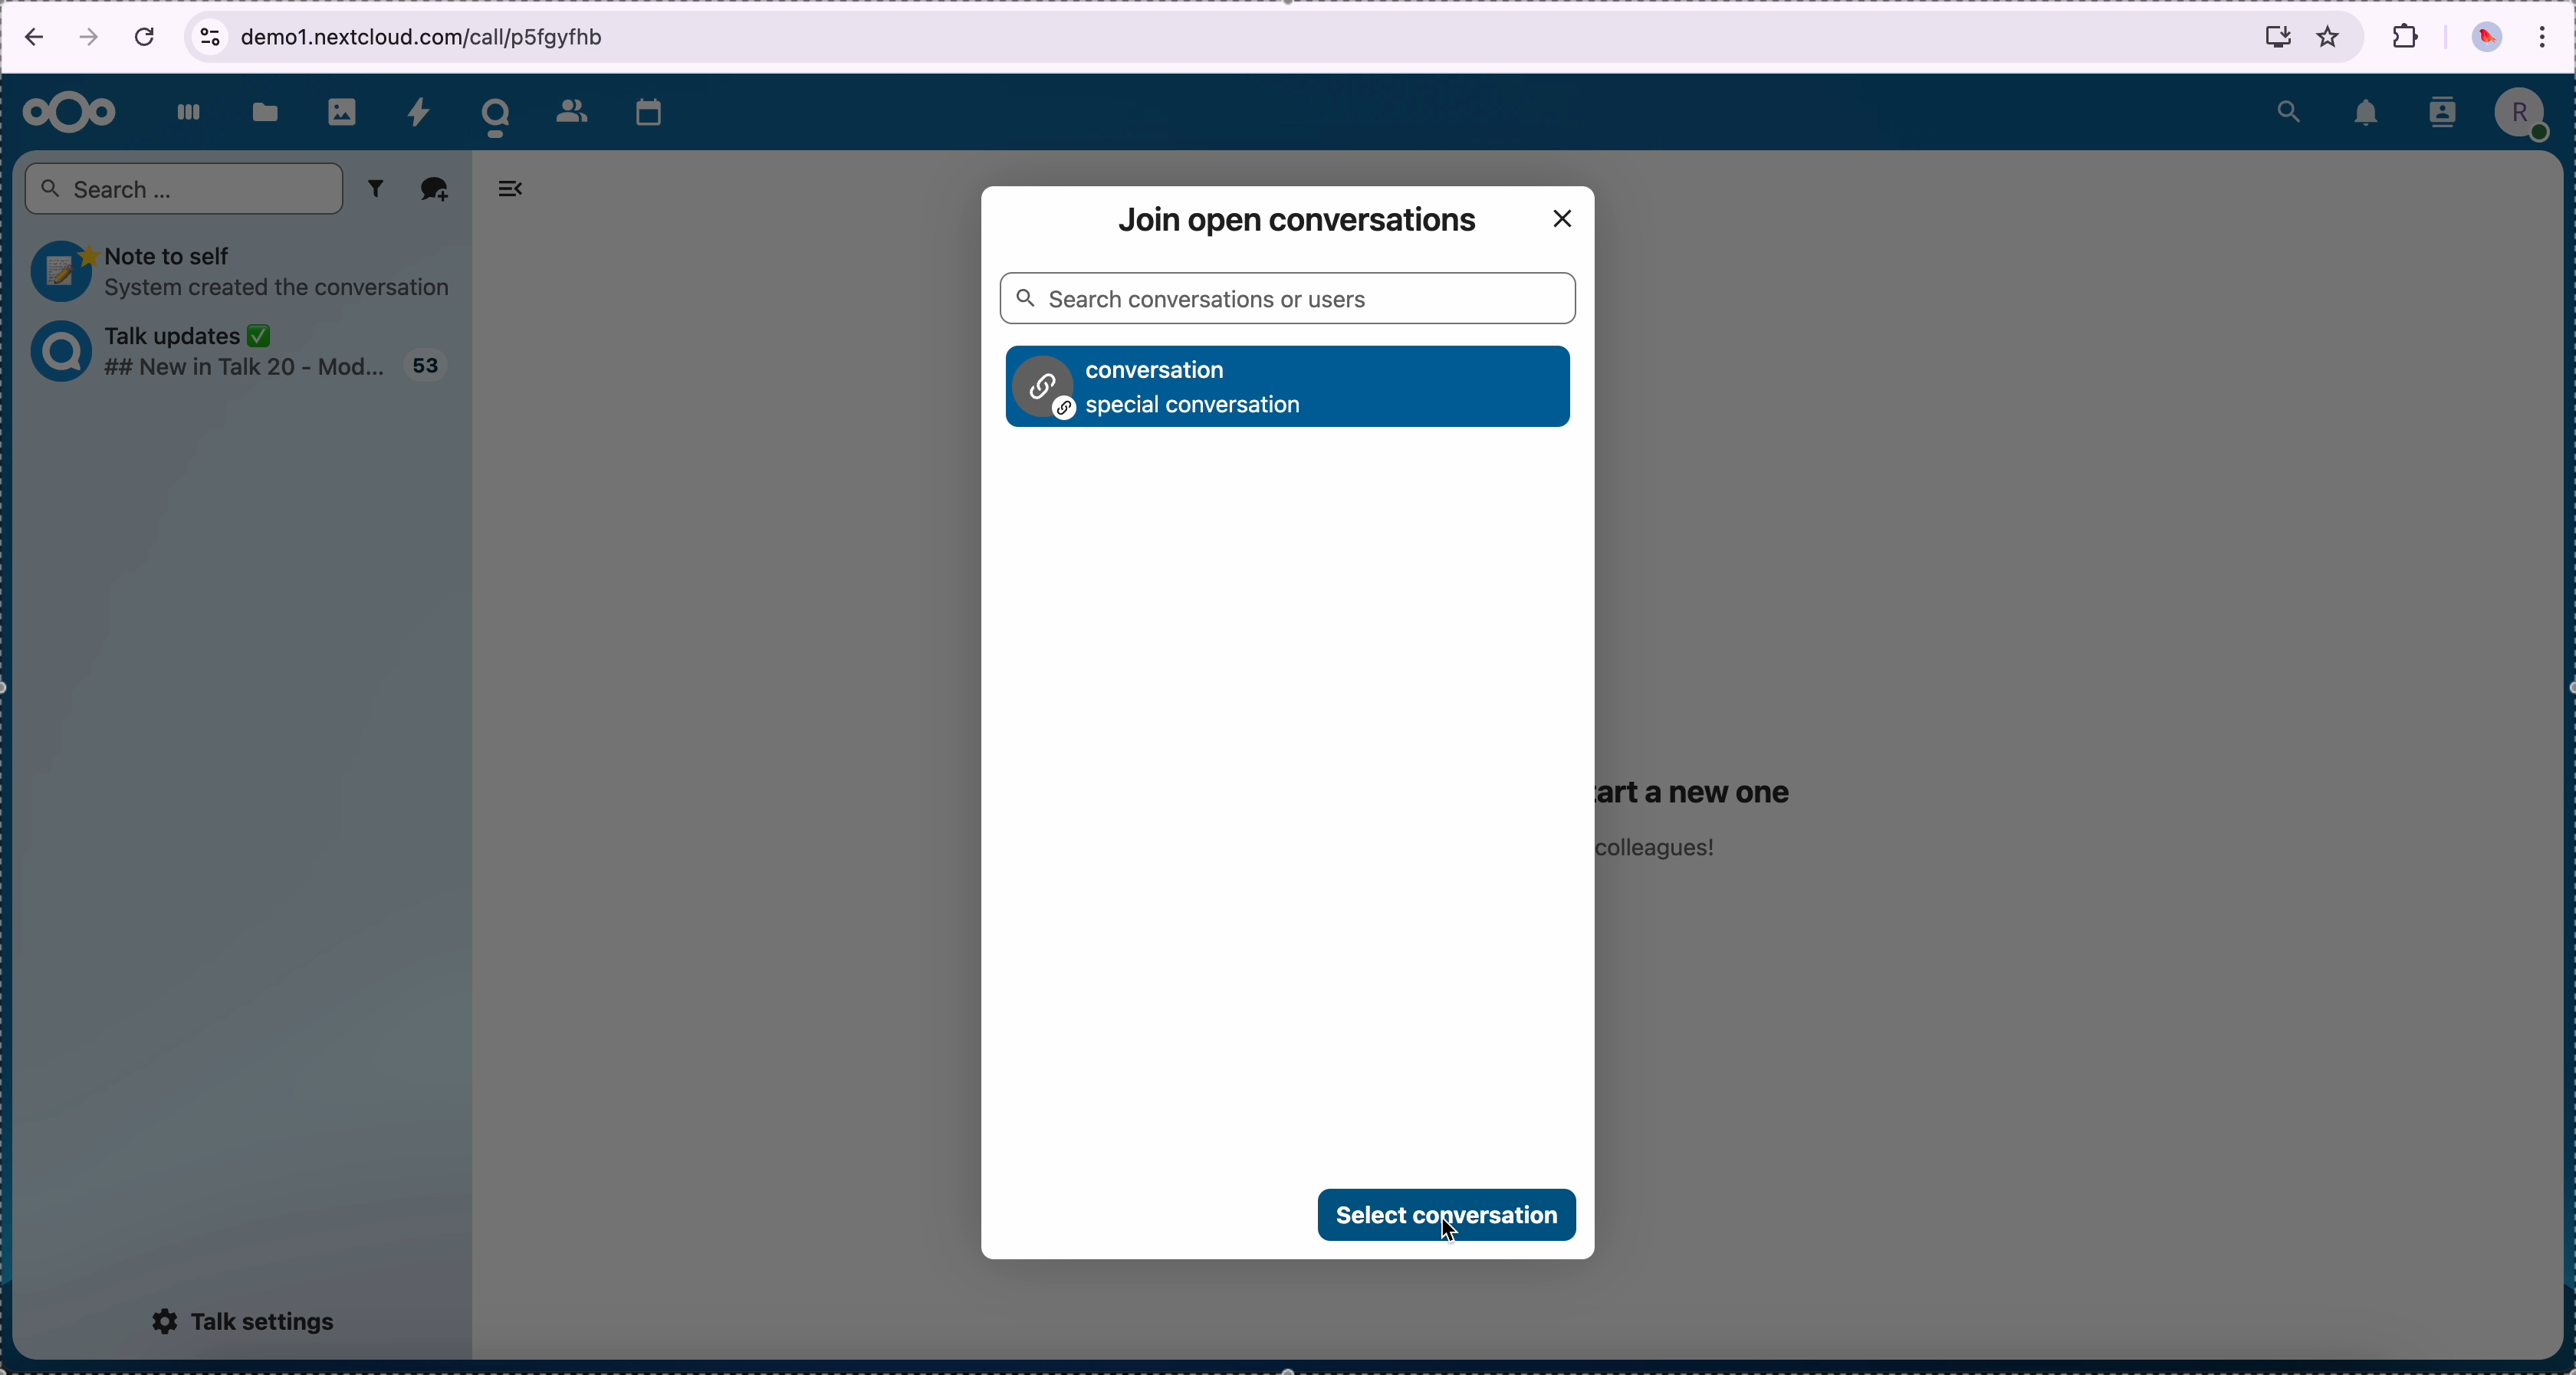  I want to click on cursor, so click(1452, 1237).